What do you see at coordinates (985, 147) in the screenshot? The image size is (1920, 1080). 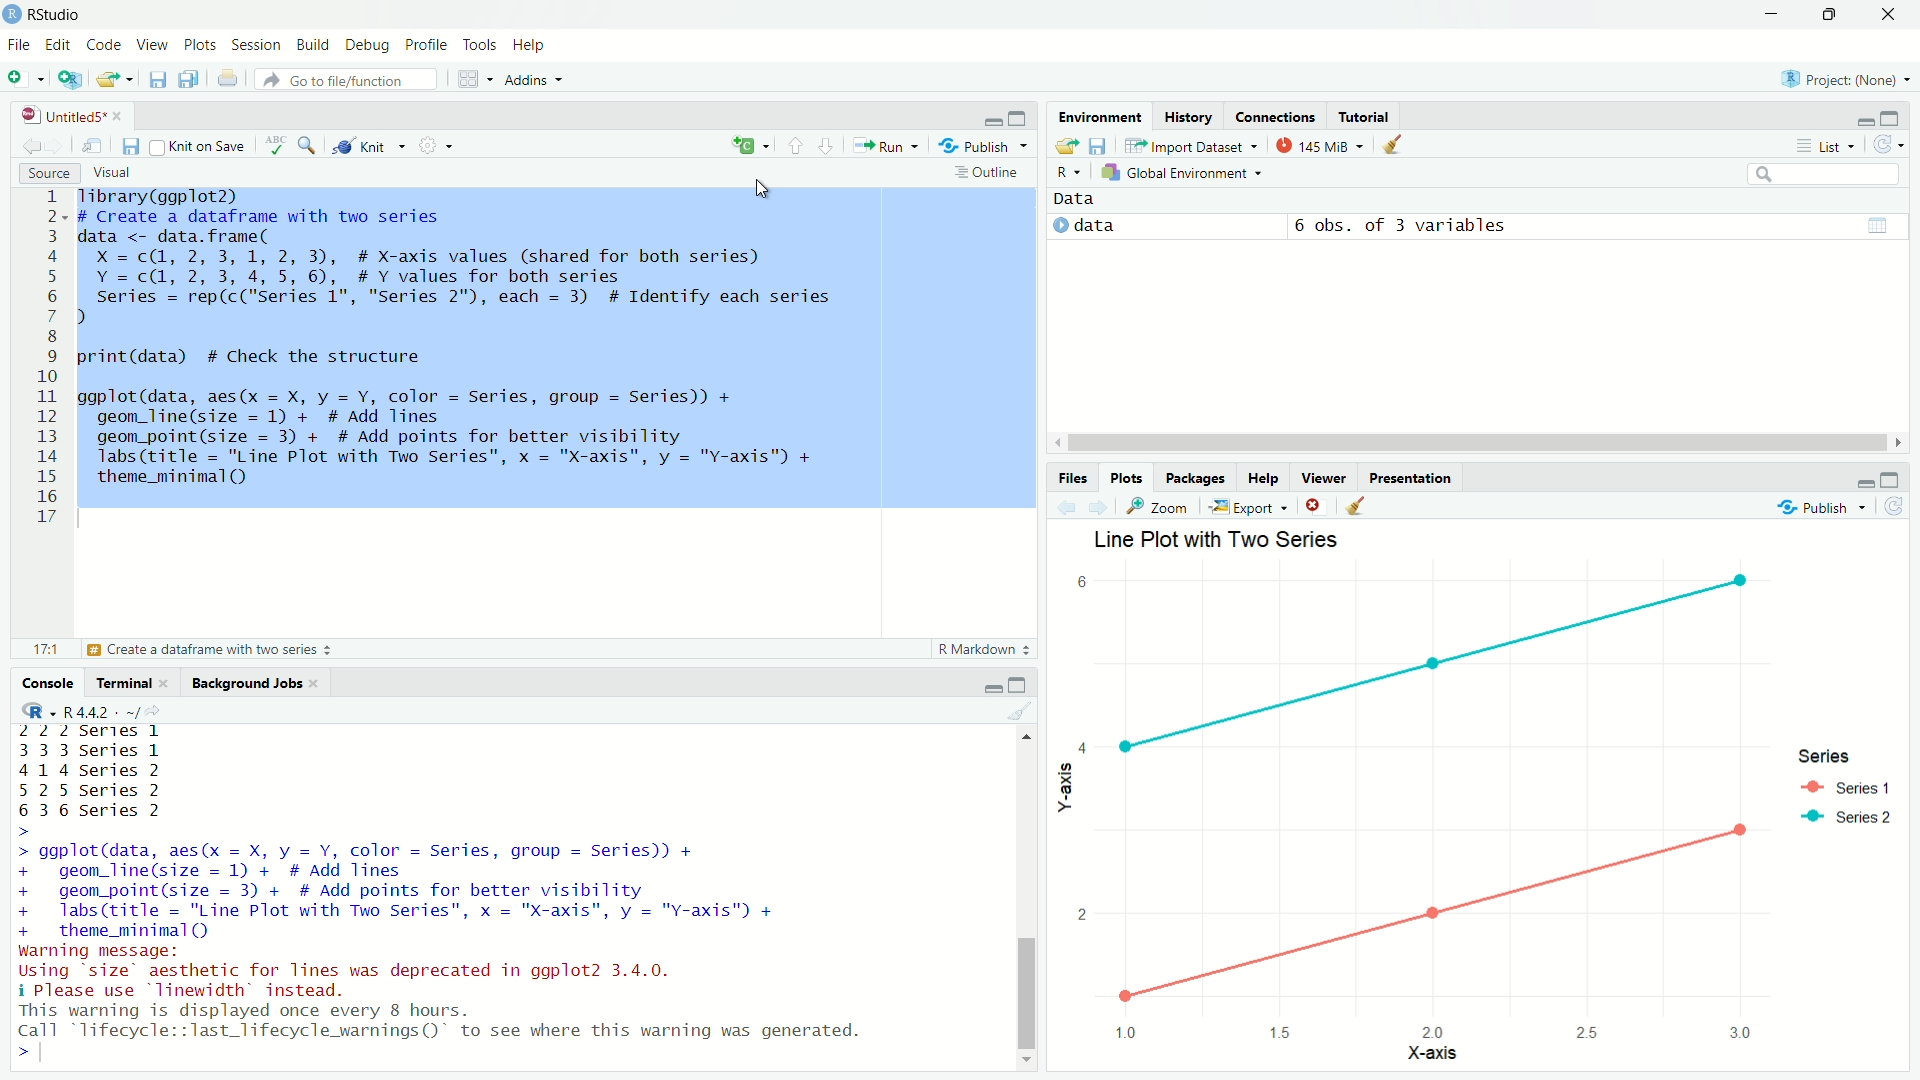 I see `Publish ` at bounding box center [985, 147].